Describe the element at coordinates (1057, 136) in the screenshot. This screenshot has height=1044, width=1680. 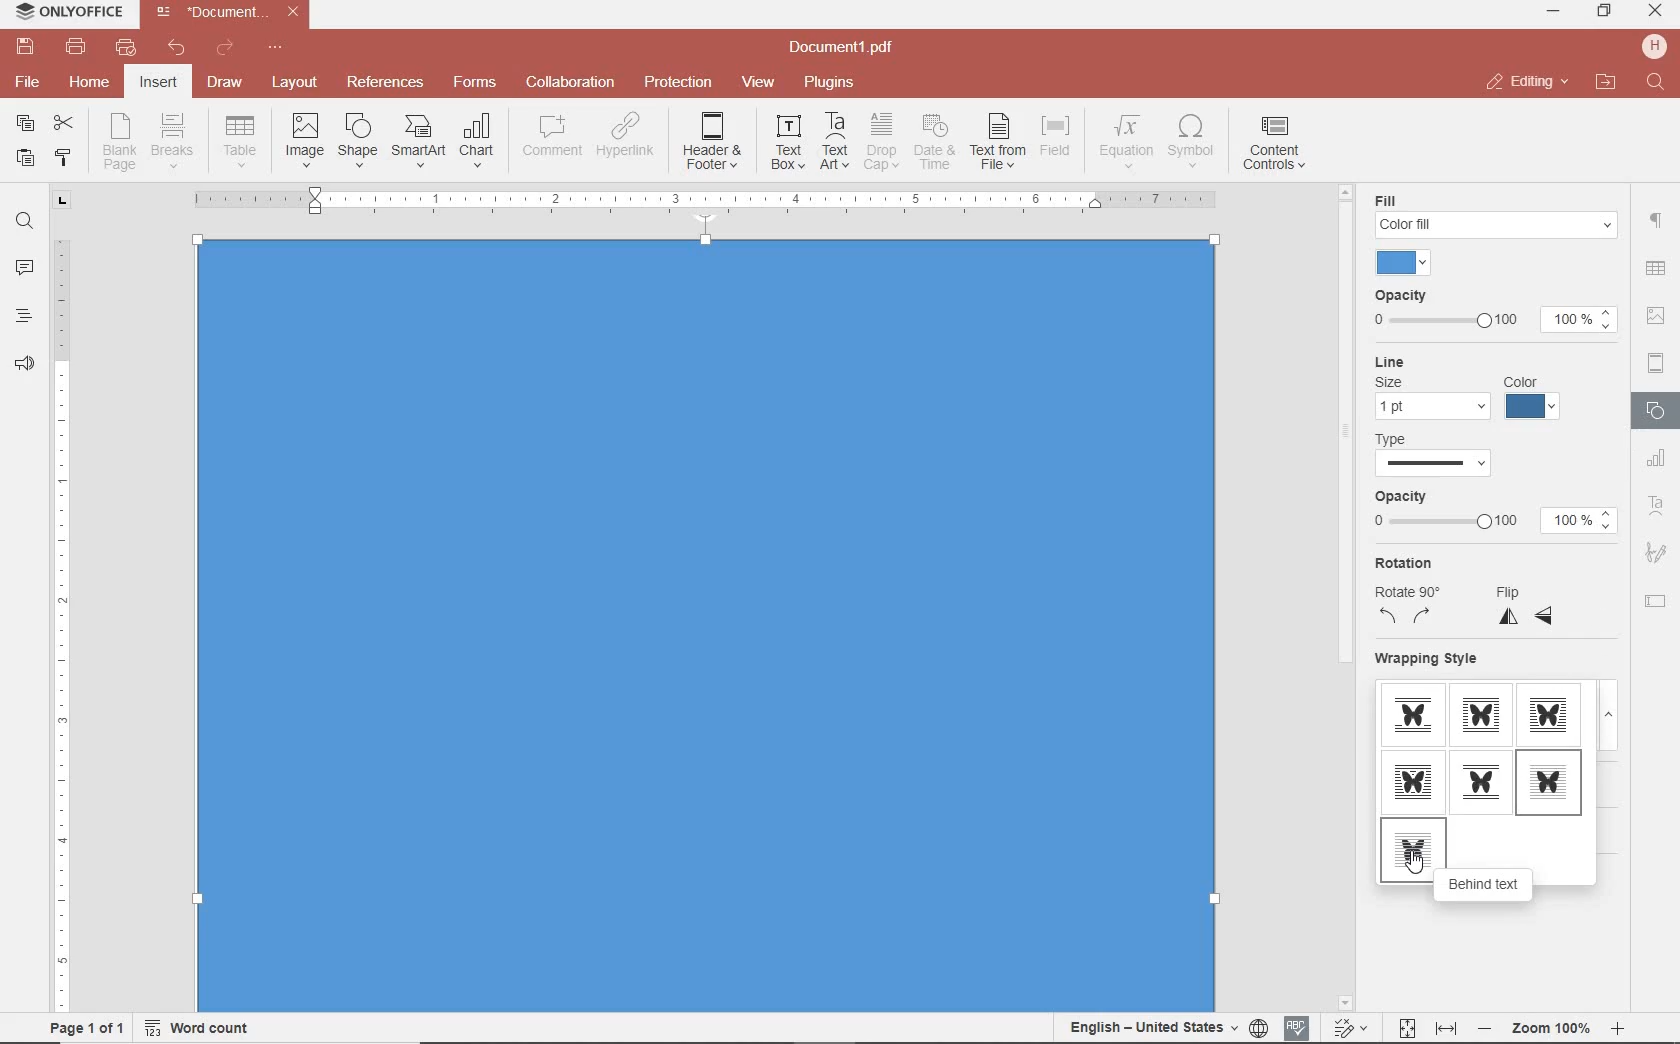
I see `INSERT FIELD` at that location.